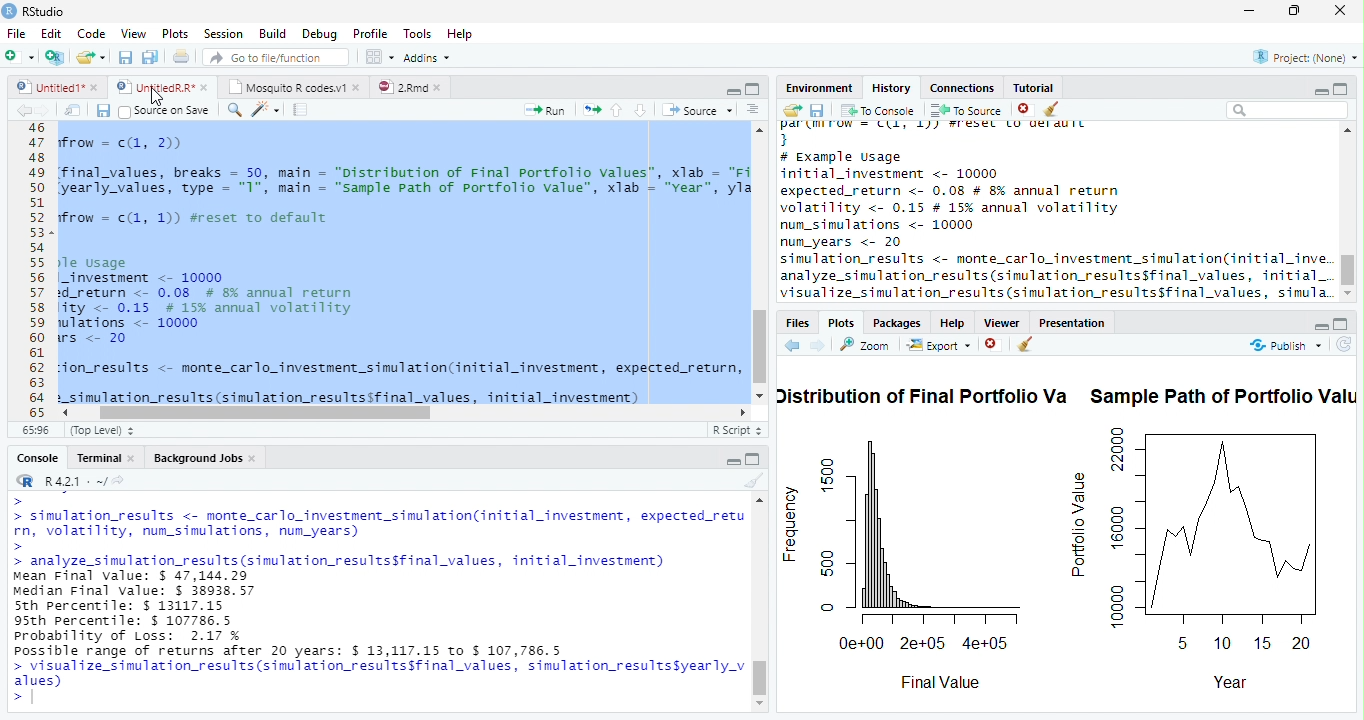 This screenshot has height=720, width=1364. Describe the element at coordinates (181, 56) in the screenshot. I see `Print` at that location.